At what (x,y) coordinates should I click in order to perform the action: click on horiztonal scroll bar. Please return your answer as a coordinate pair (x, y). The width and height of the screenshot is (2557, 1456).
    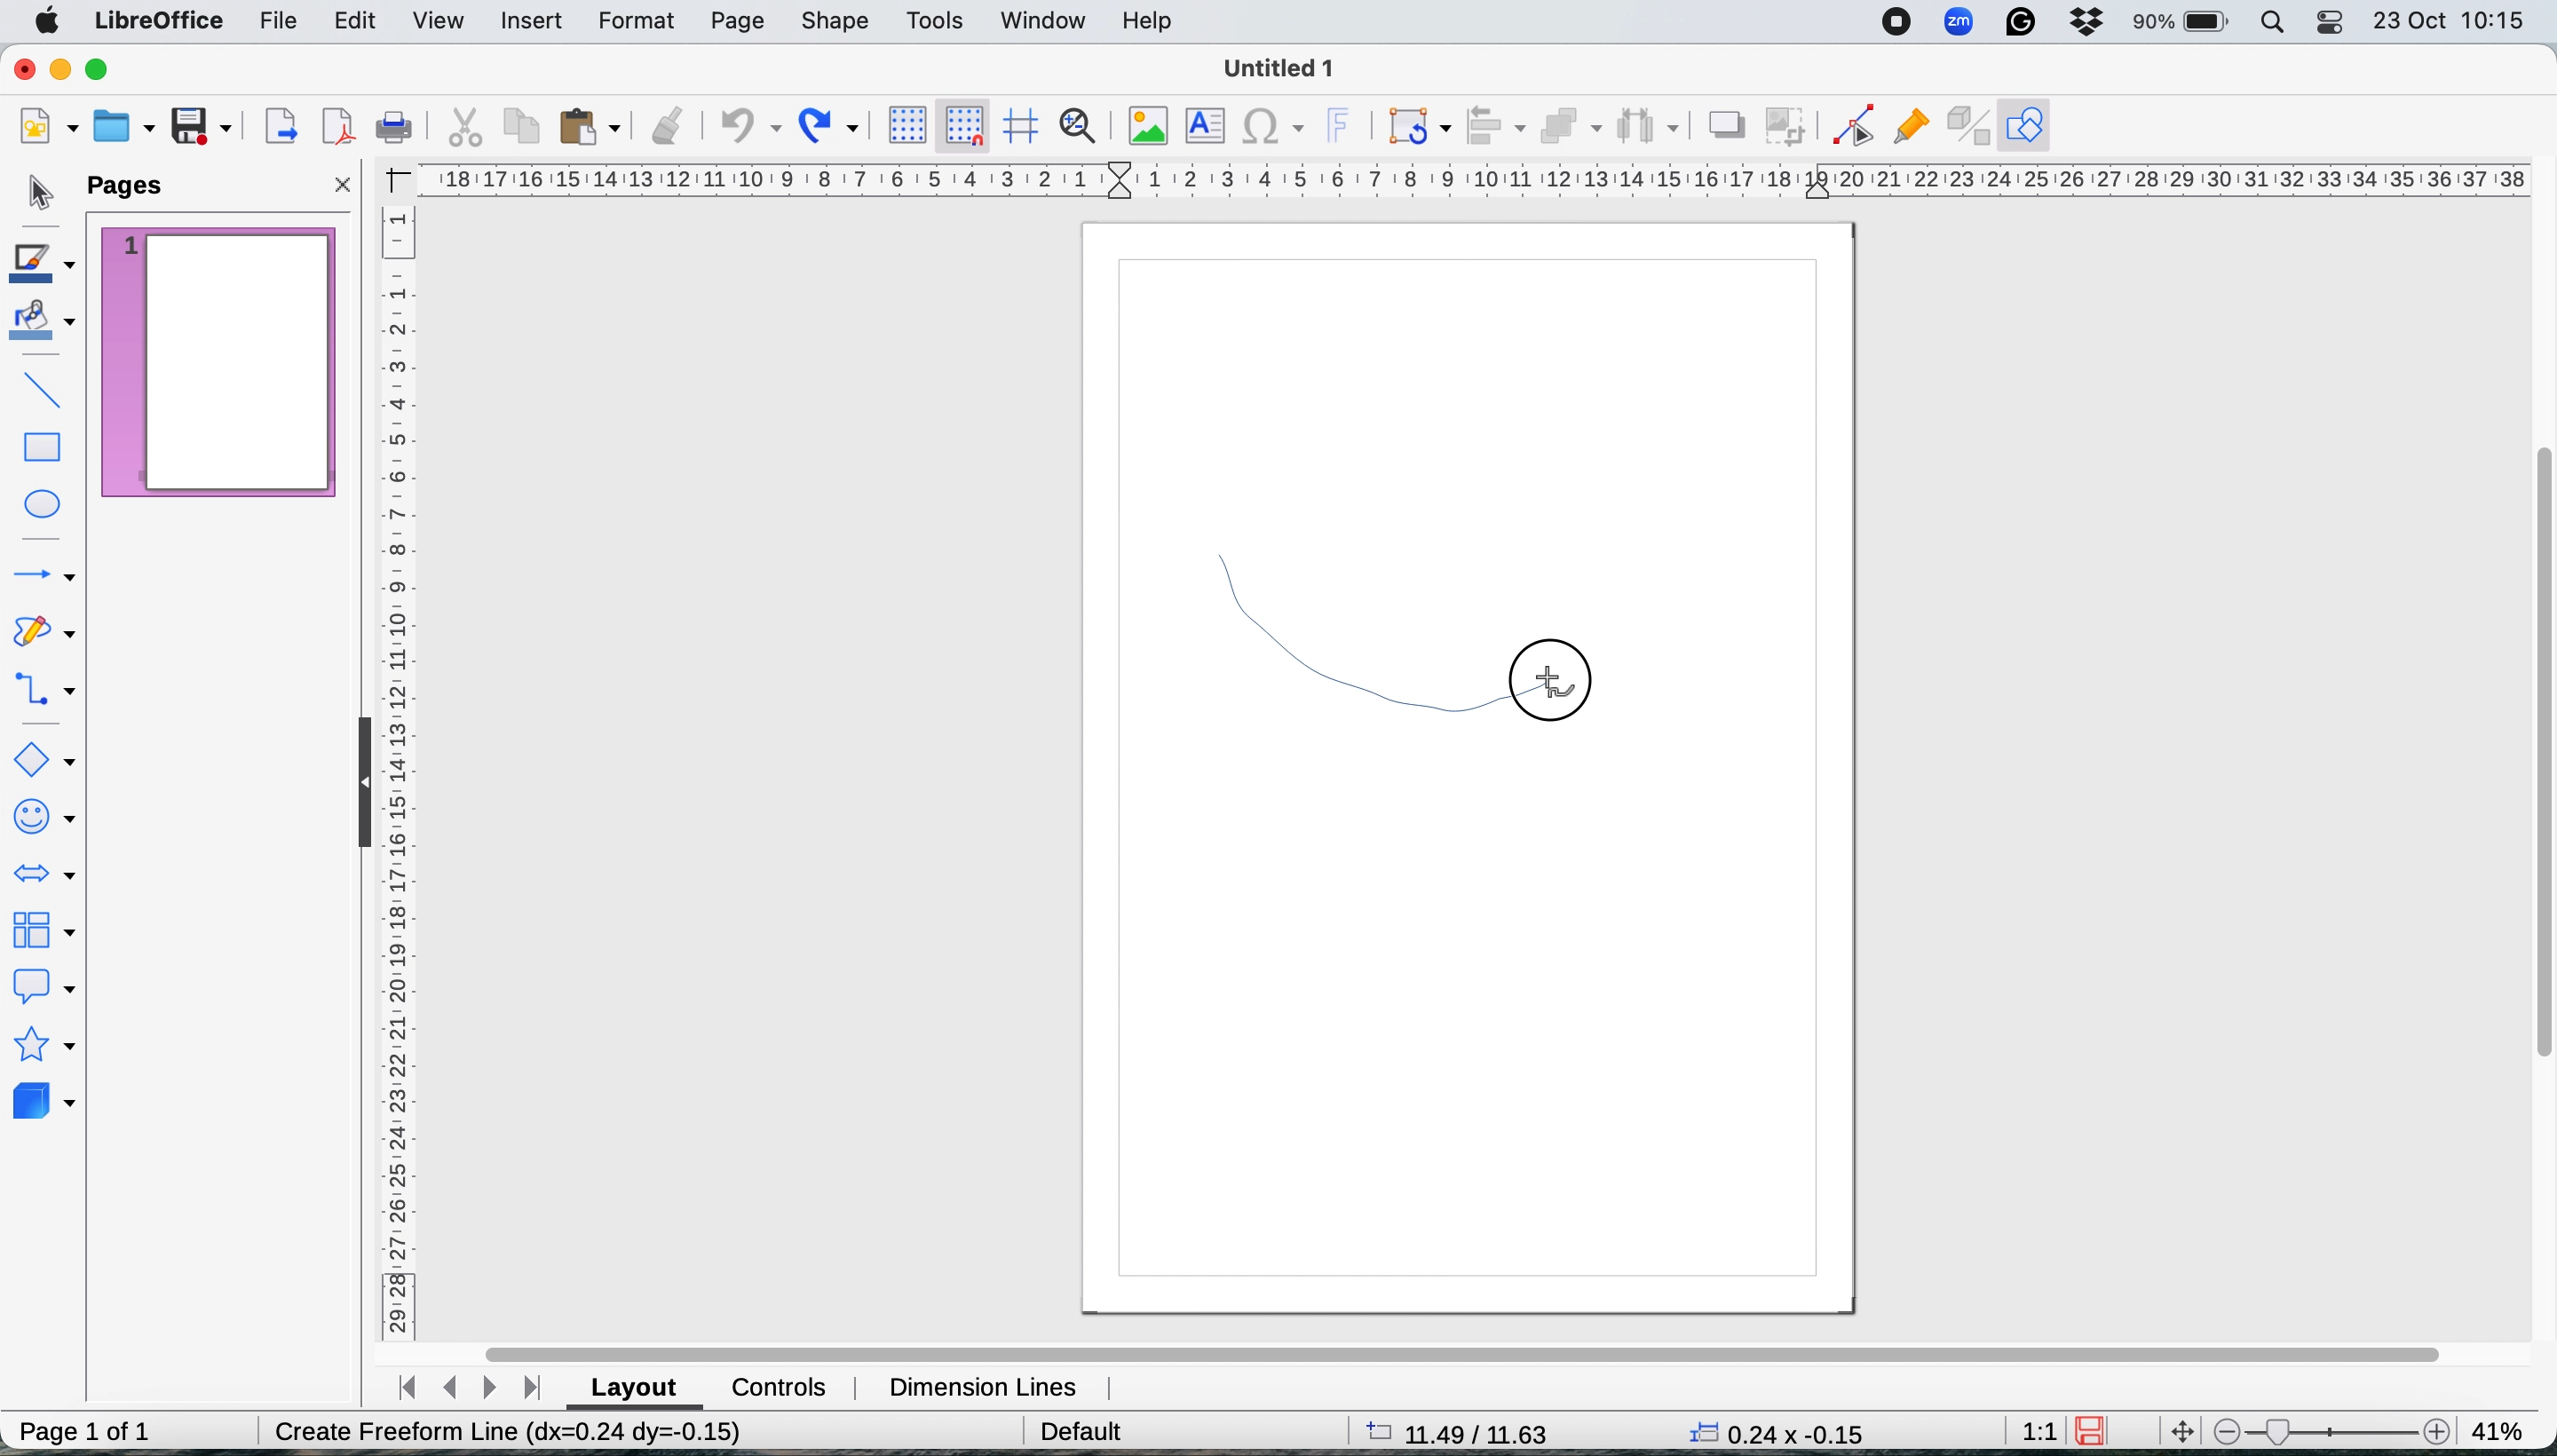
    Looking at the image, I should click on (1452, 1345).